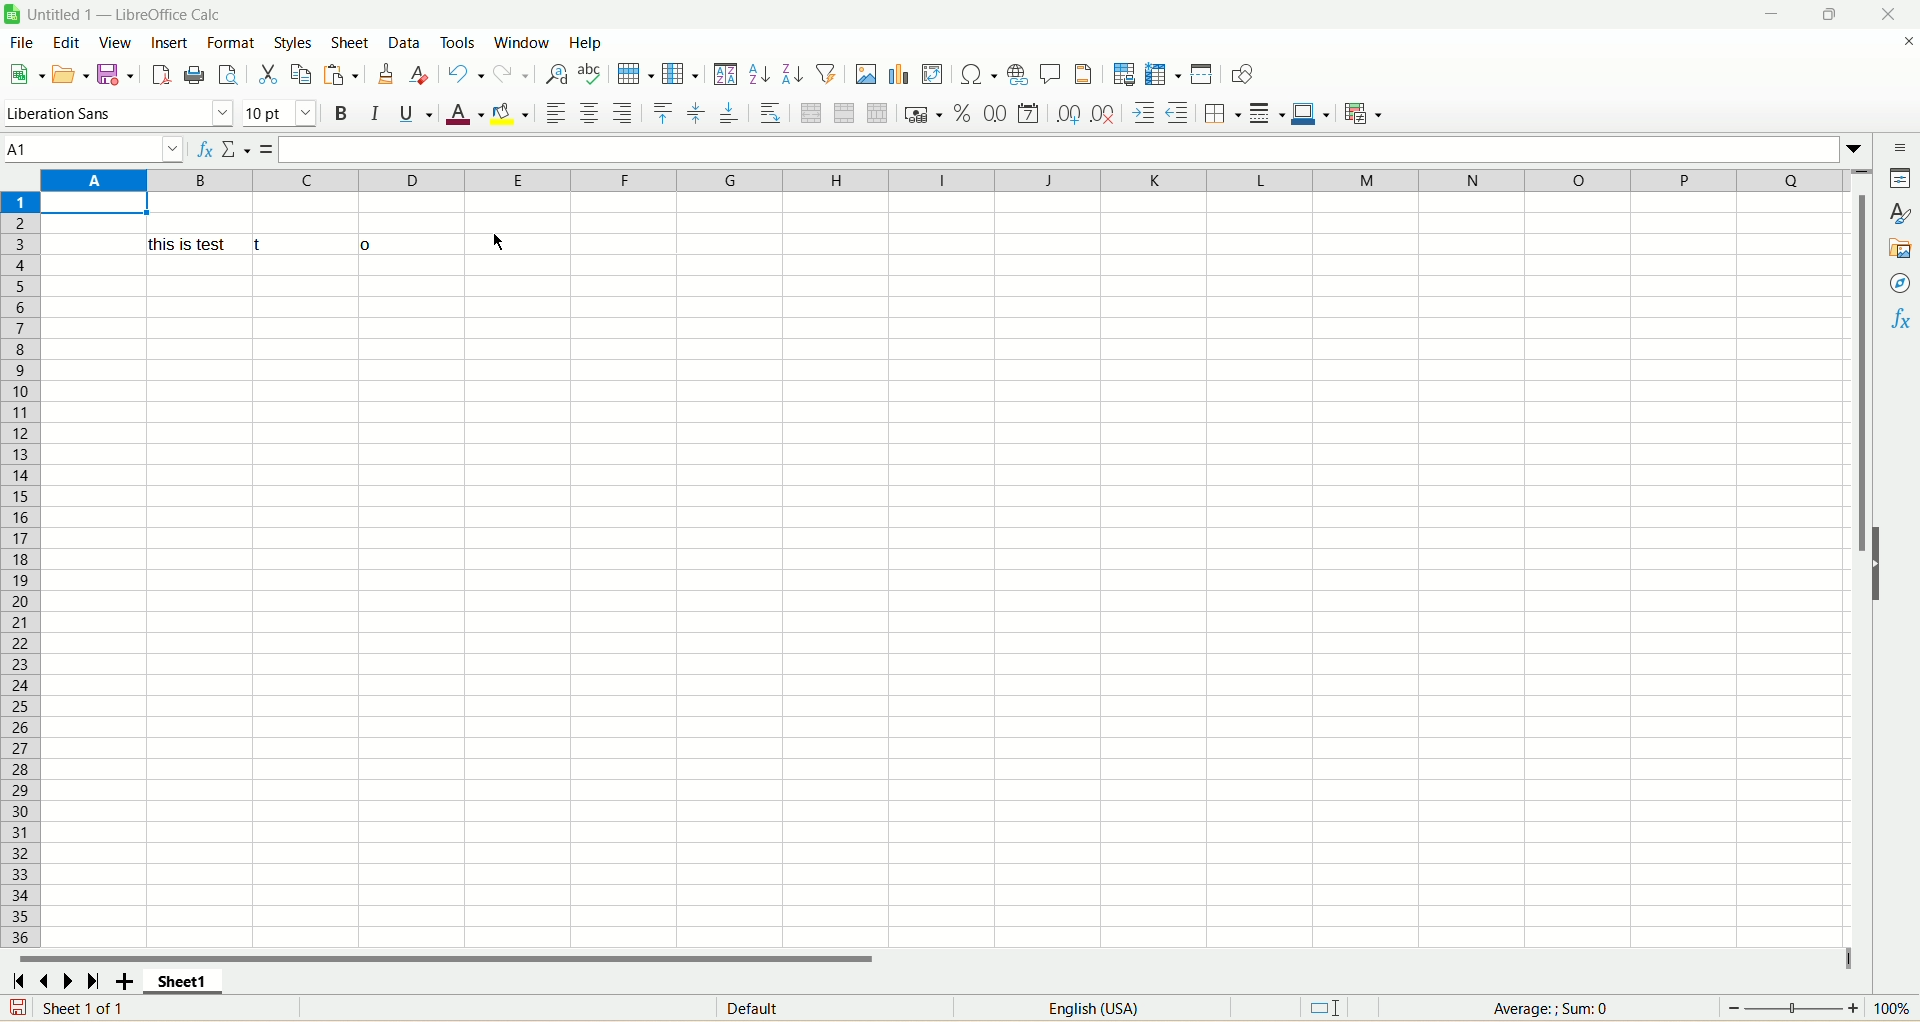 The width and height of the screenshot is (1920, 1022). What do you see at coordinates (1048, 74) in the screenshot?
I see `insert comment` at bounding box center [1048, 74].